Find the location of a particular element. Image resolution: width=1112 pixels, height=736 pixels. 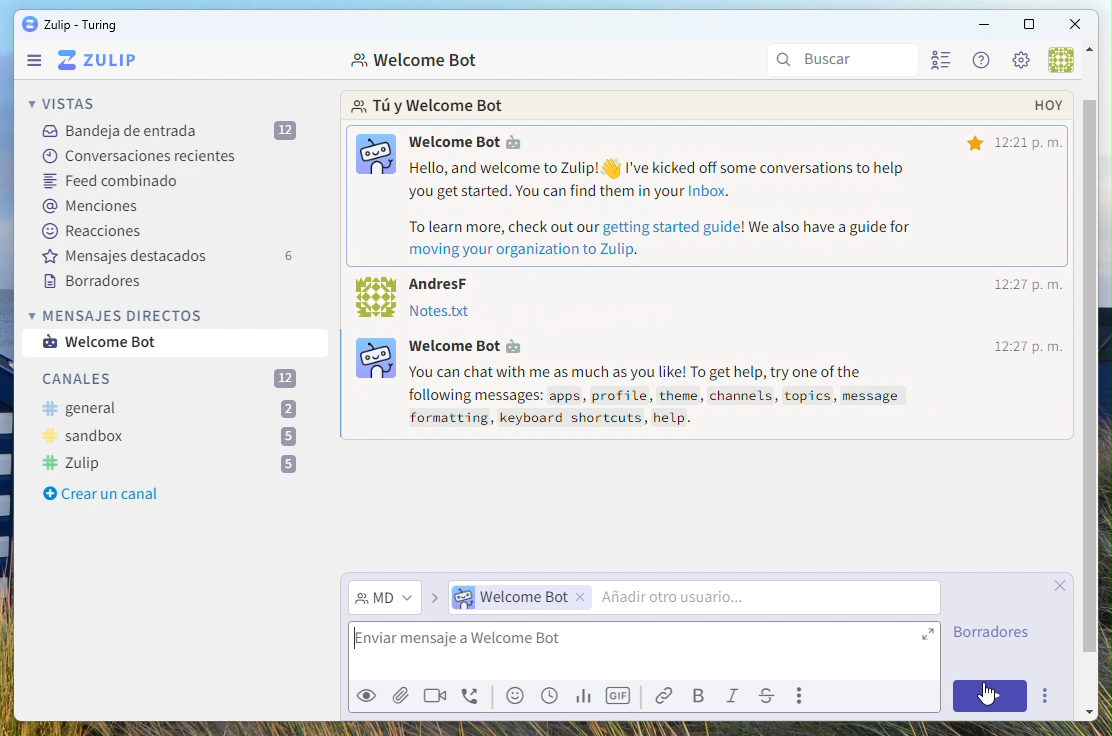

close is located at coordinates (1065, 585).